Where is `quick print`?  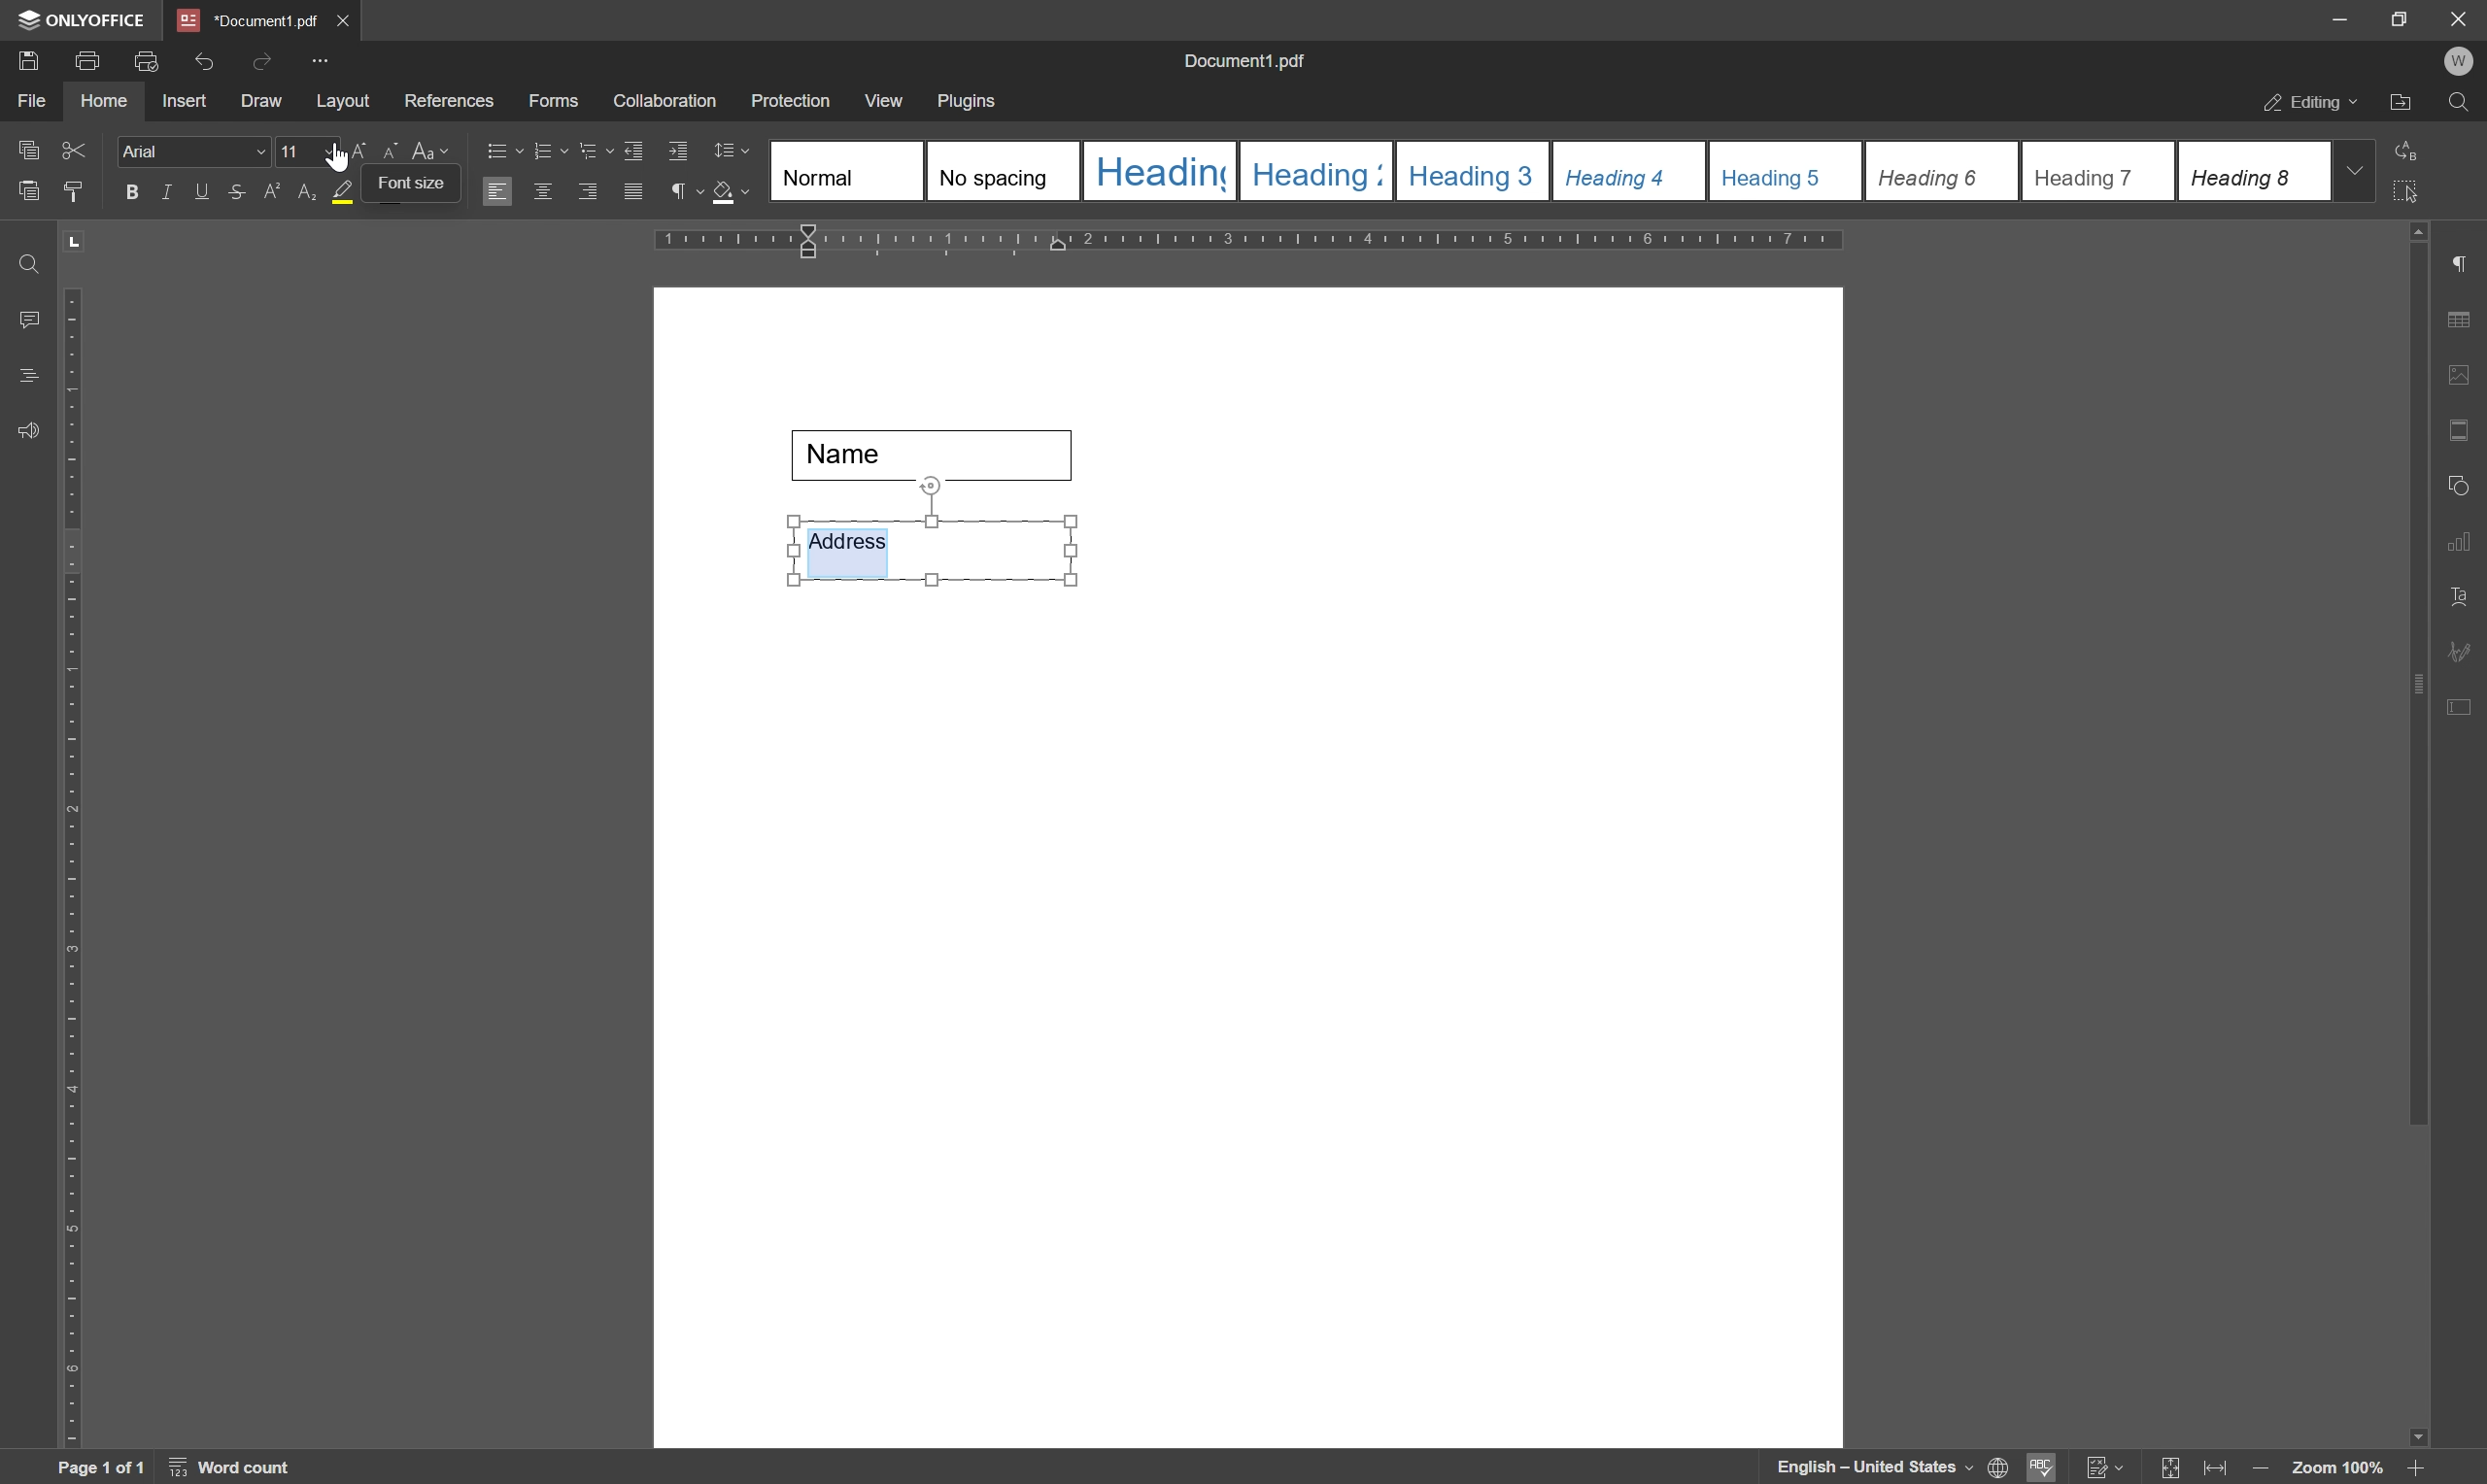
quick print is located at coordinates (142, 59).